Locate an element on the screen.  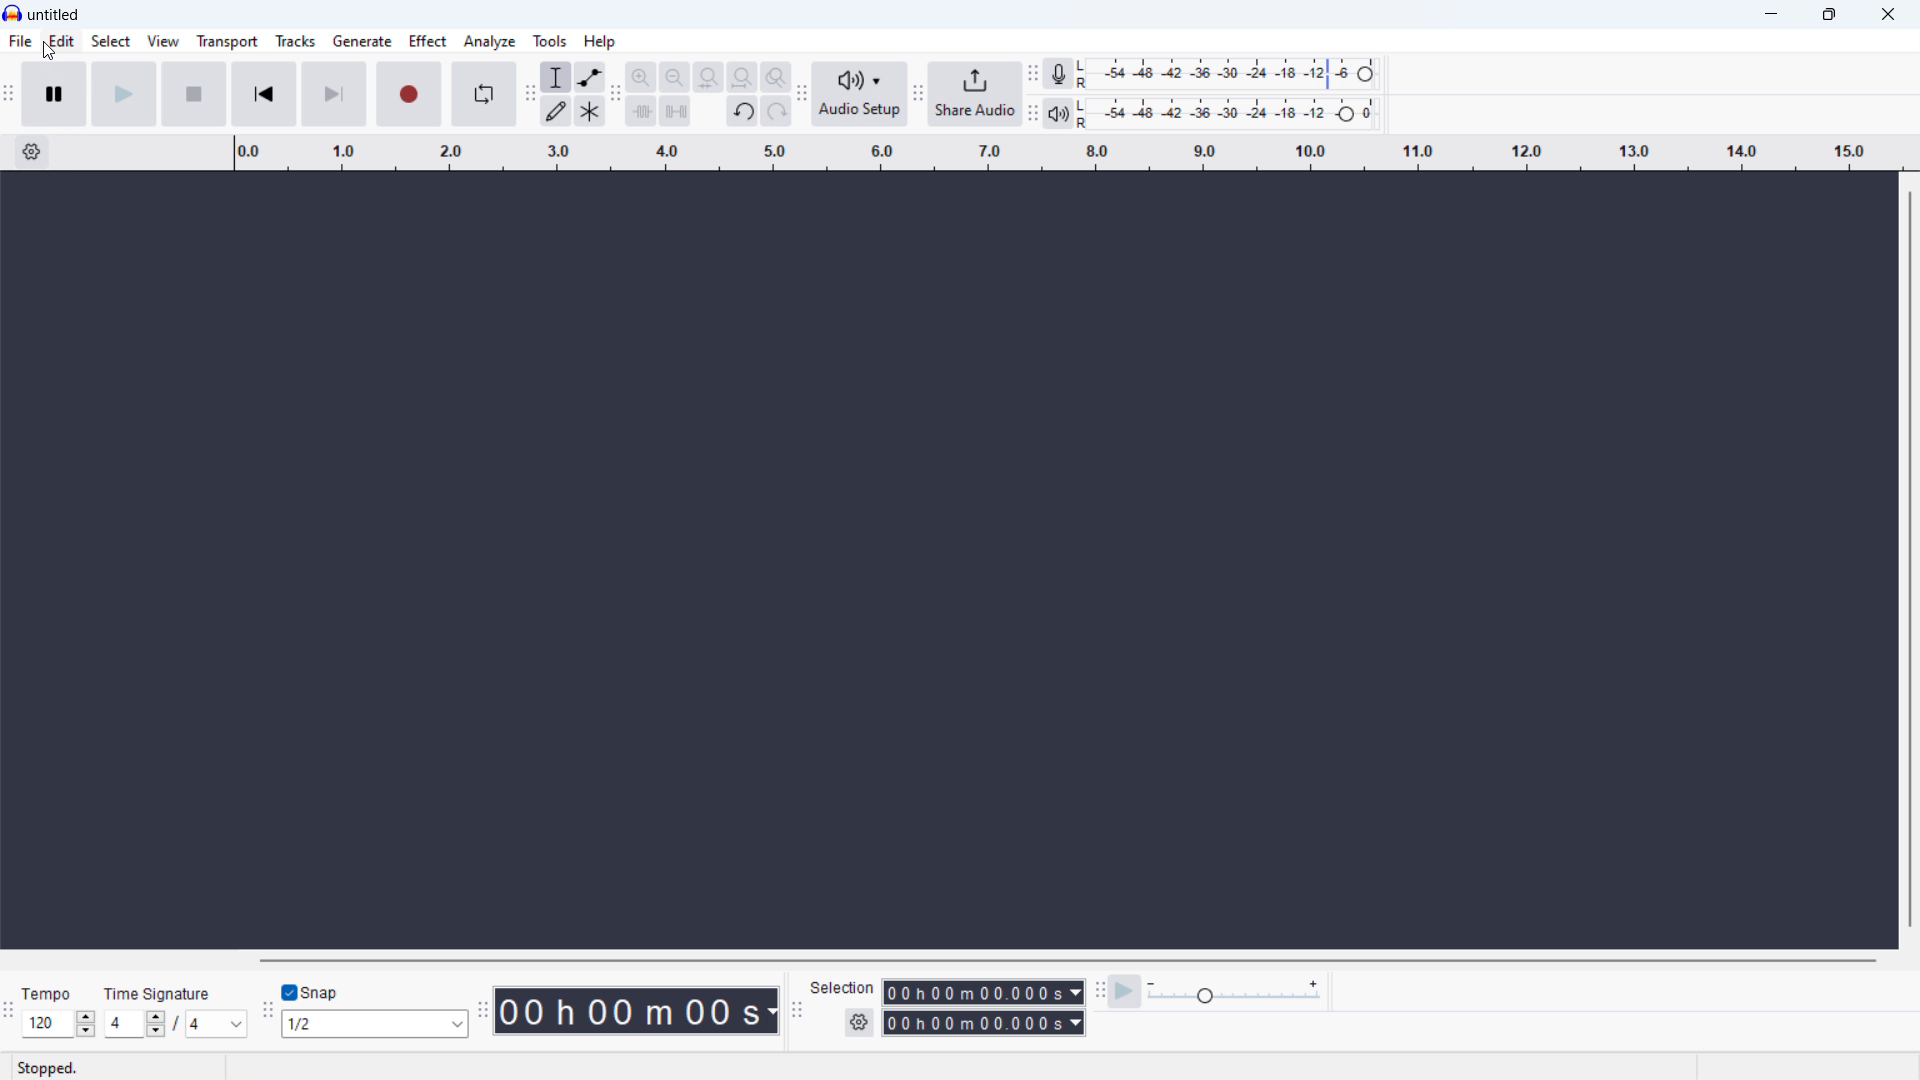
file is located at coordinates (21, 41).